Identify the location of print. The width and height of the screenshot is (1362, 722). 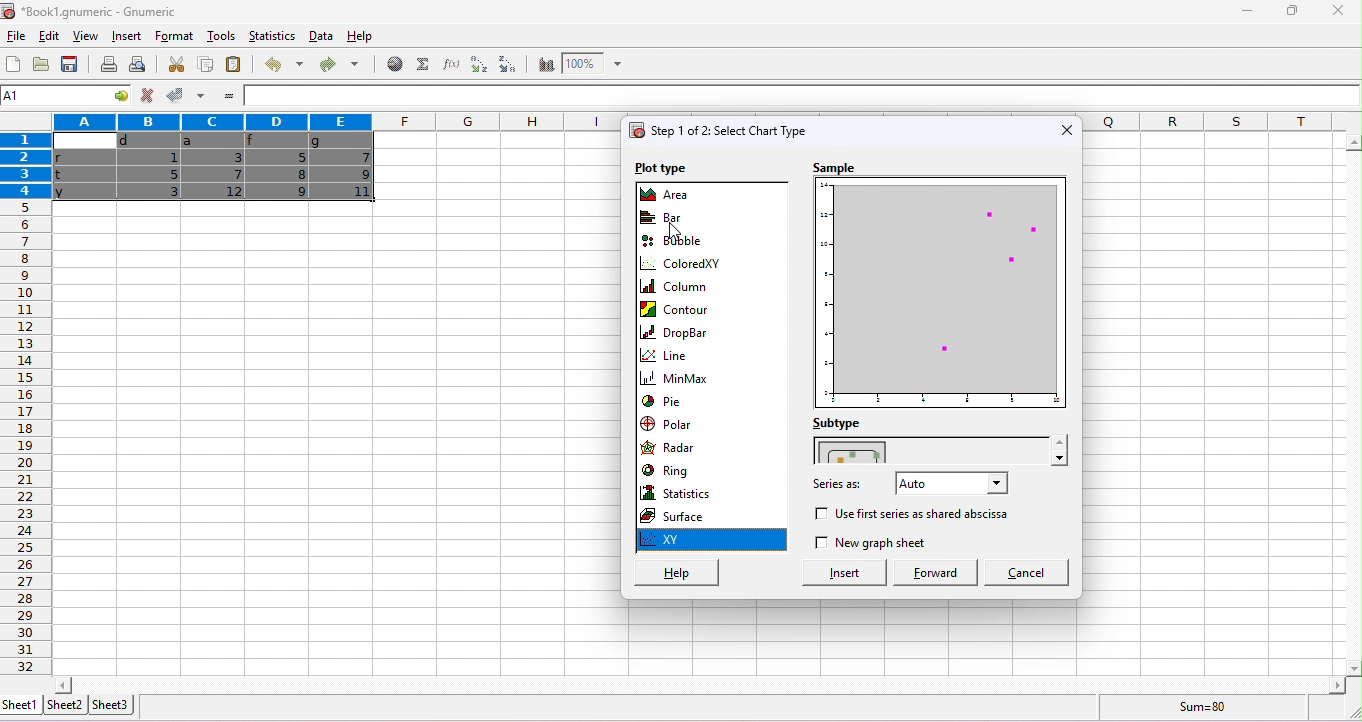
(108, 64).